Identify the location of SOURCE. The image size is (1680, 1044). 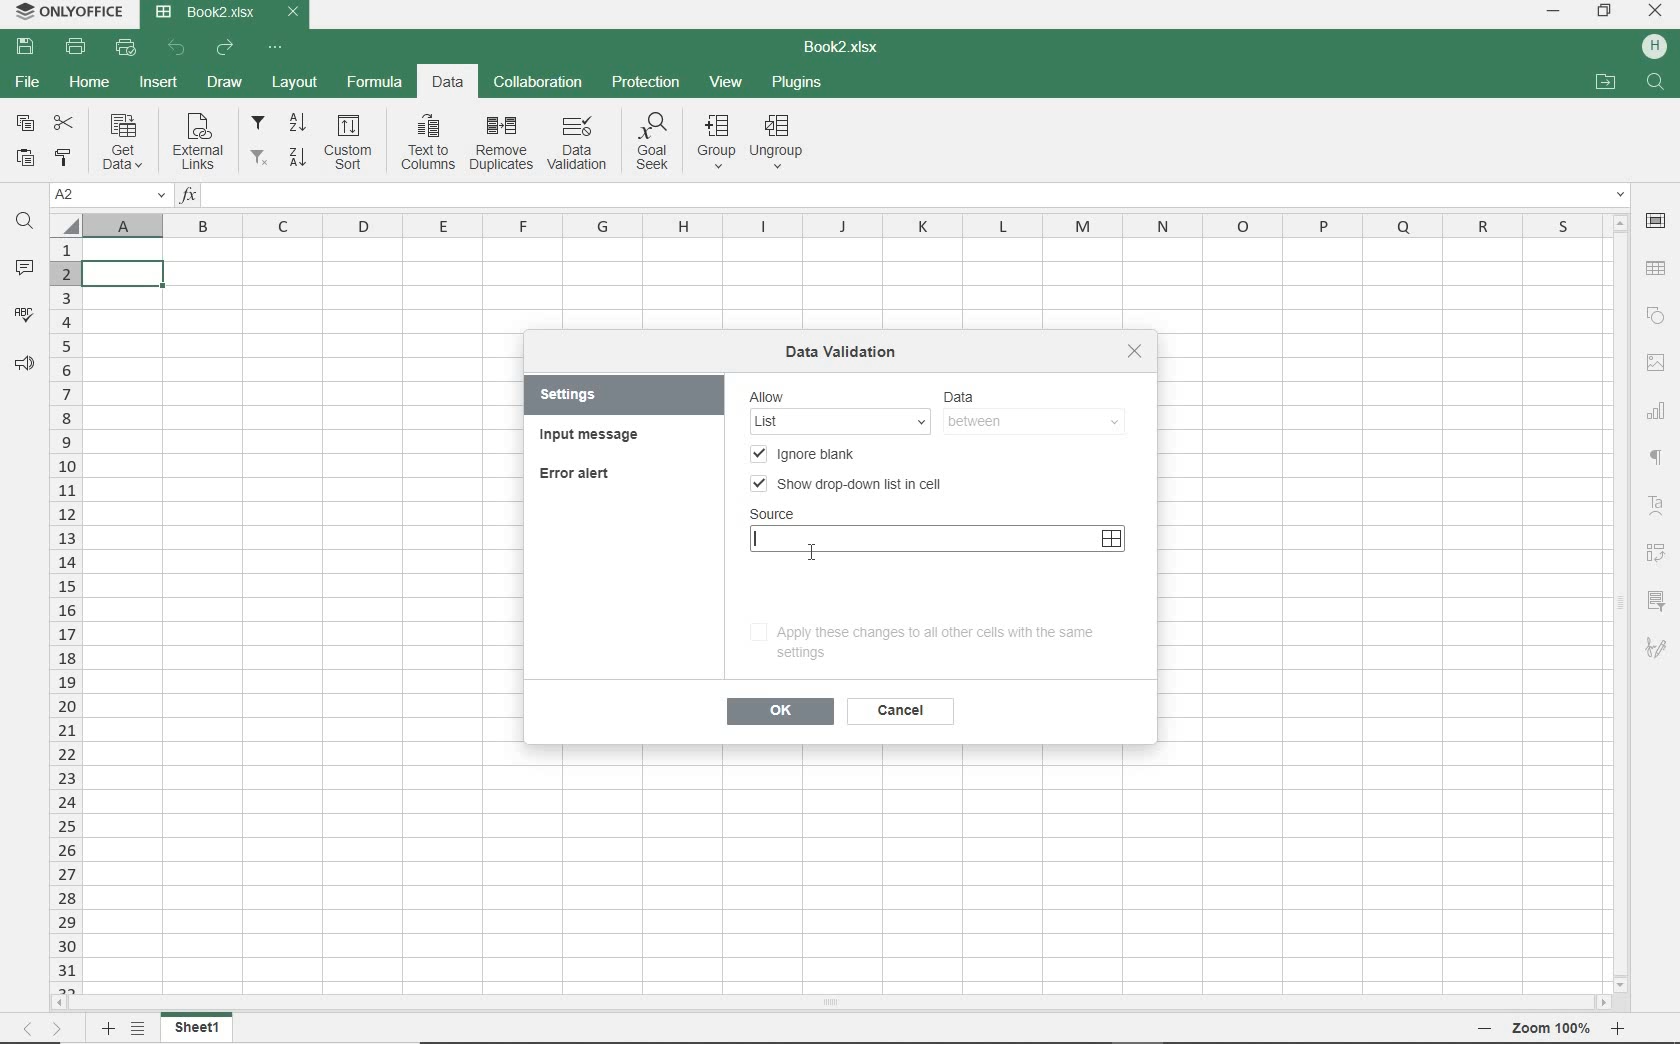
(772, 514).